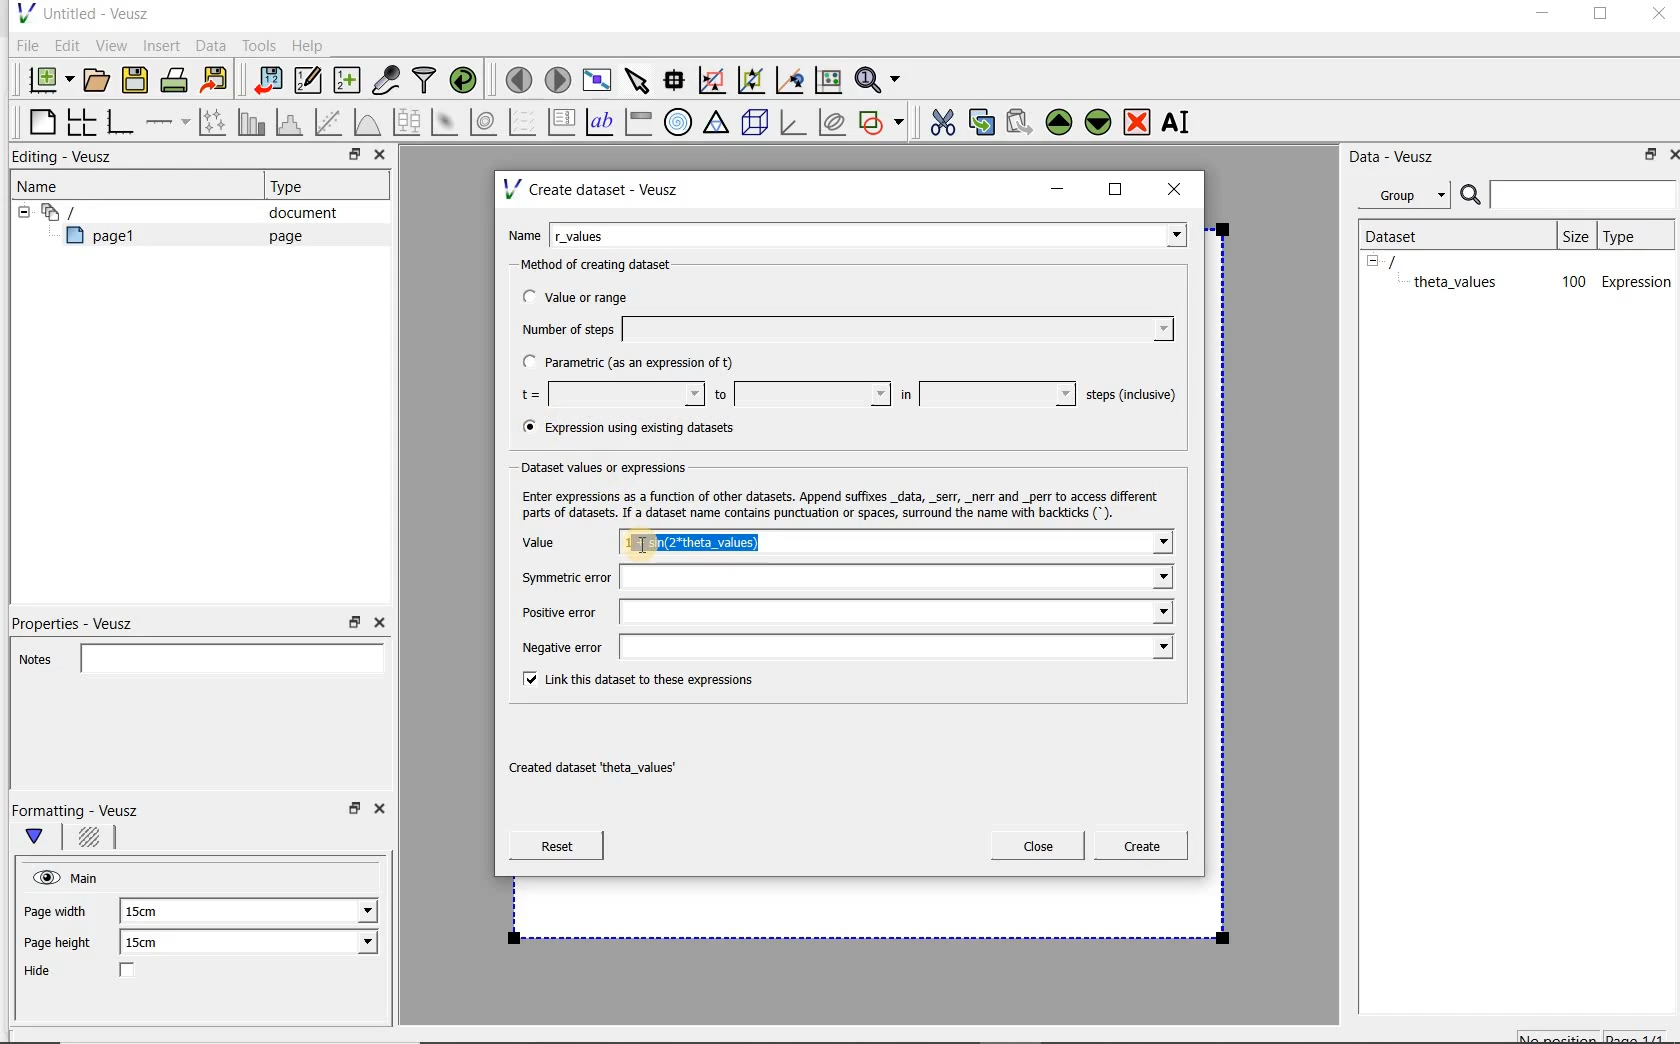  What do you see at coordinates (164, 45) in the screenshot?
I see `Insert` at bounding box center [164, 45].